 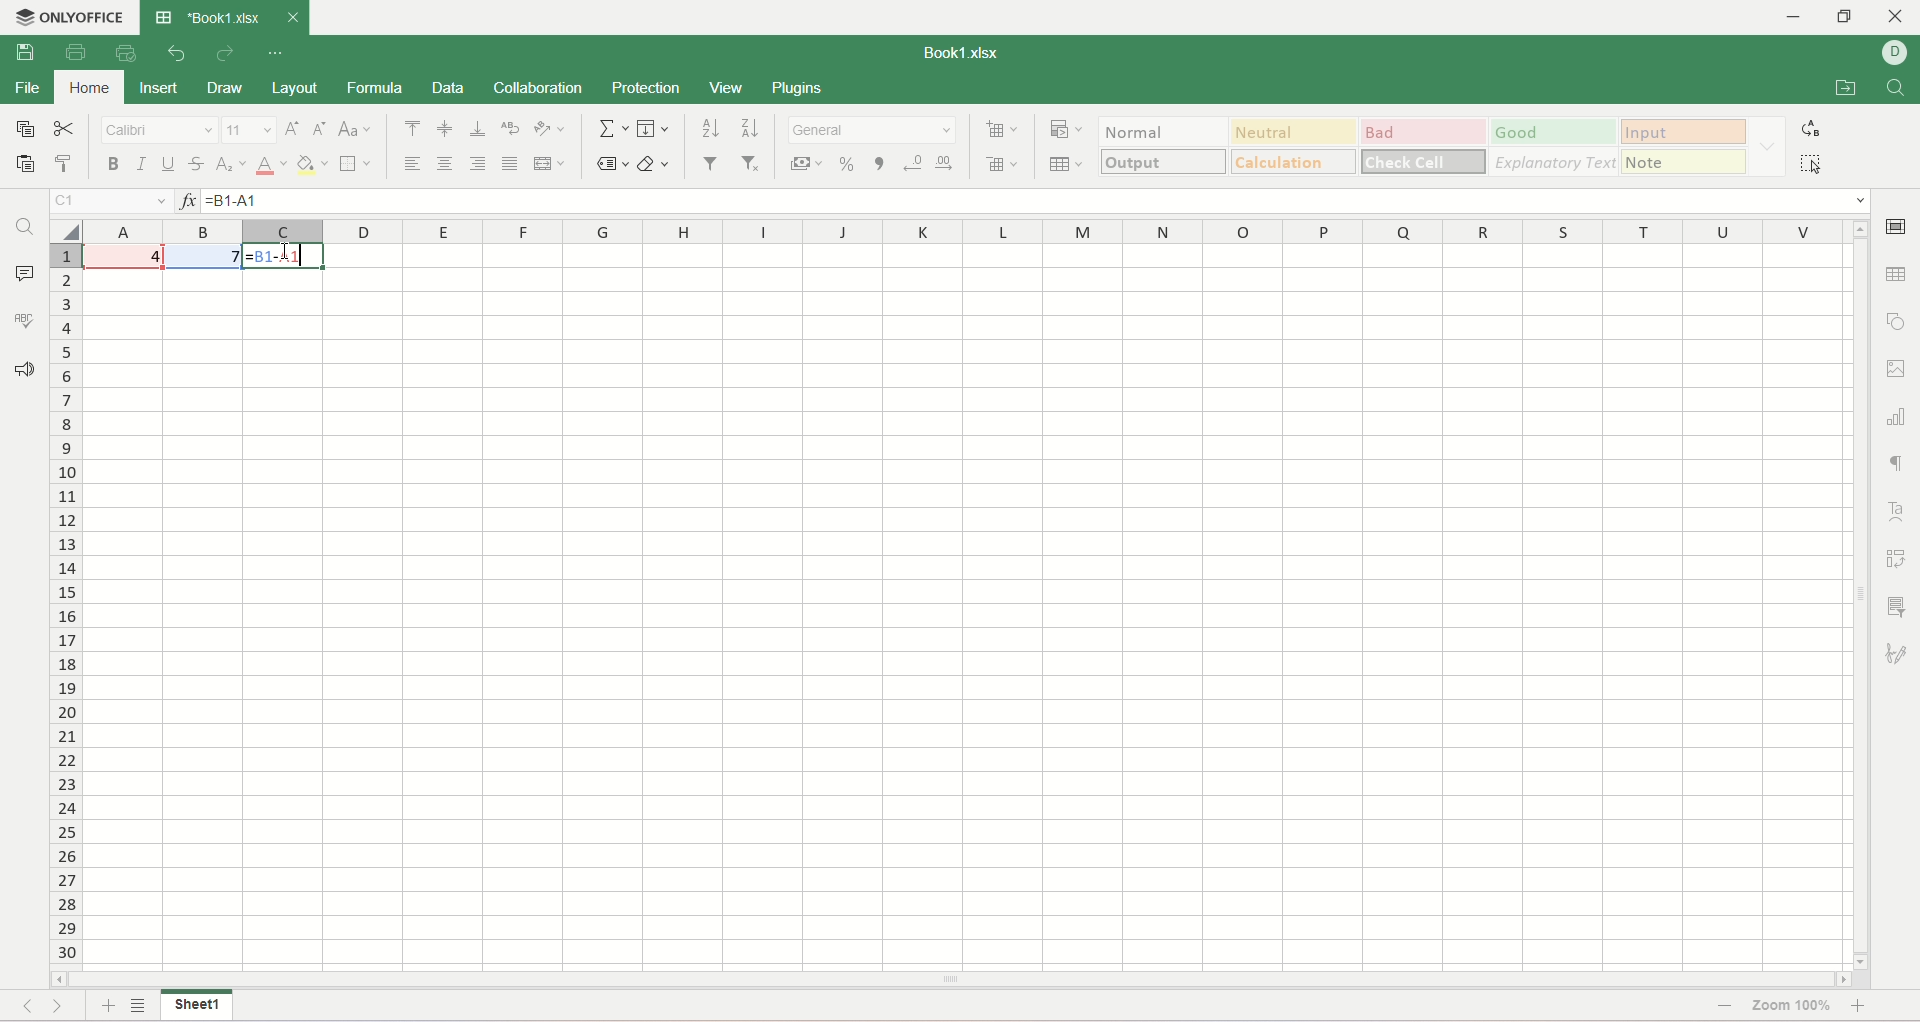 What do you see at coordinates (1897, 412) in the screenshot?
I see `chart settiings` at bounding box center [1897, 412].